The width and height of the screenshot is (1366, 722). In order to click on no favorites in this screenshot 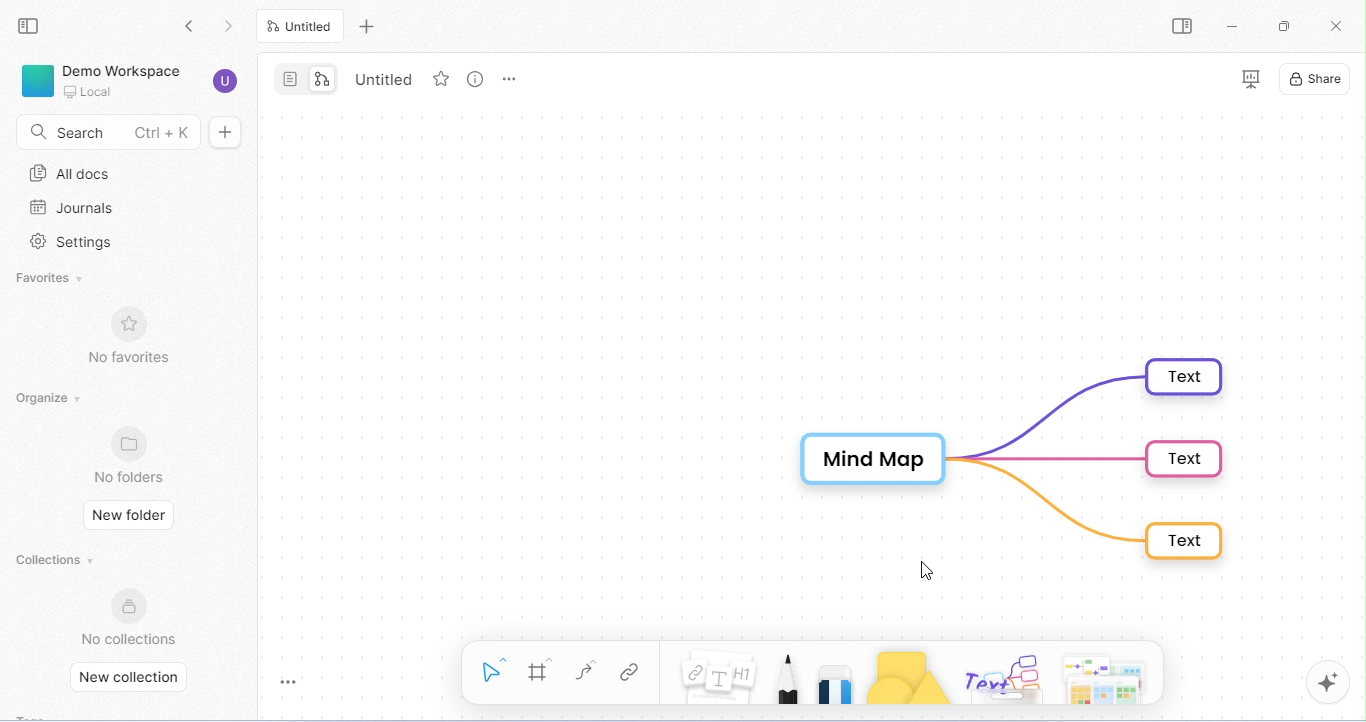, I will do `click(136, 335)`.